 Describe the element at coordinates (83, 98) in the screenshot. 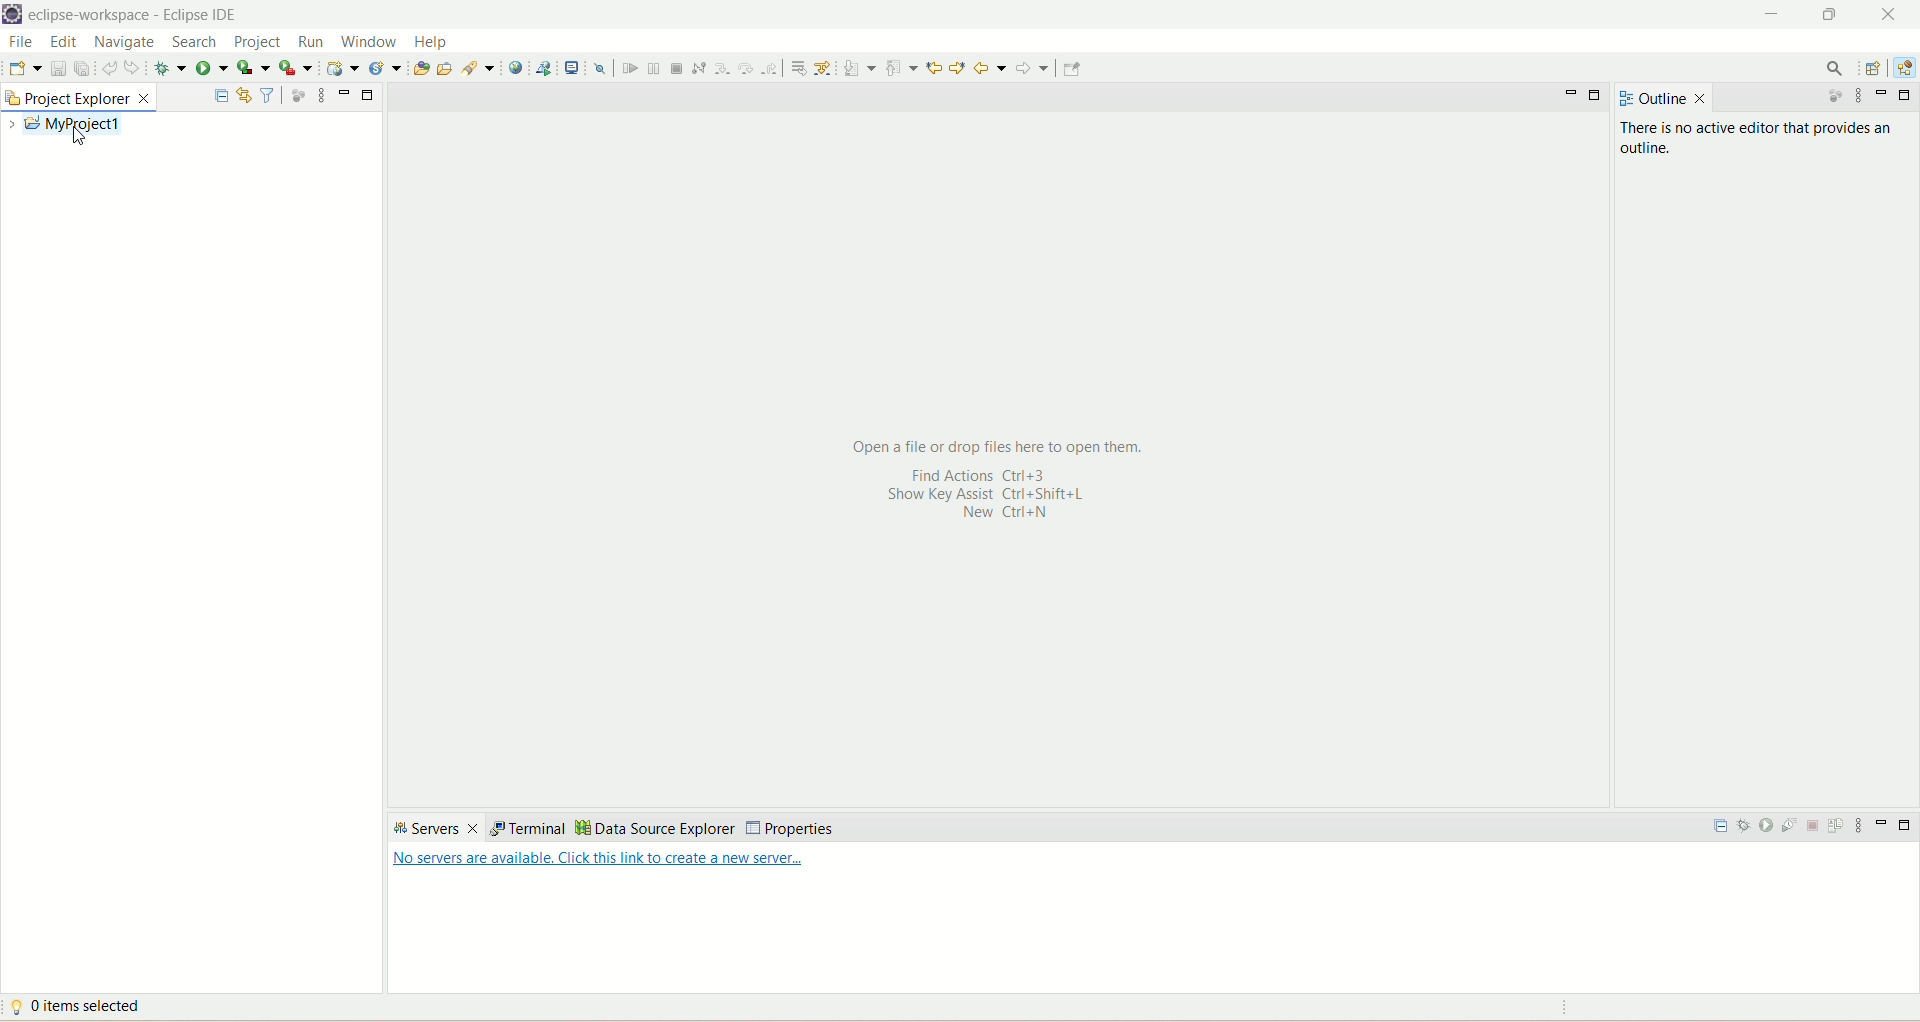

I see `project explorer` at that location.